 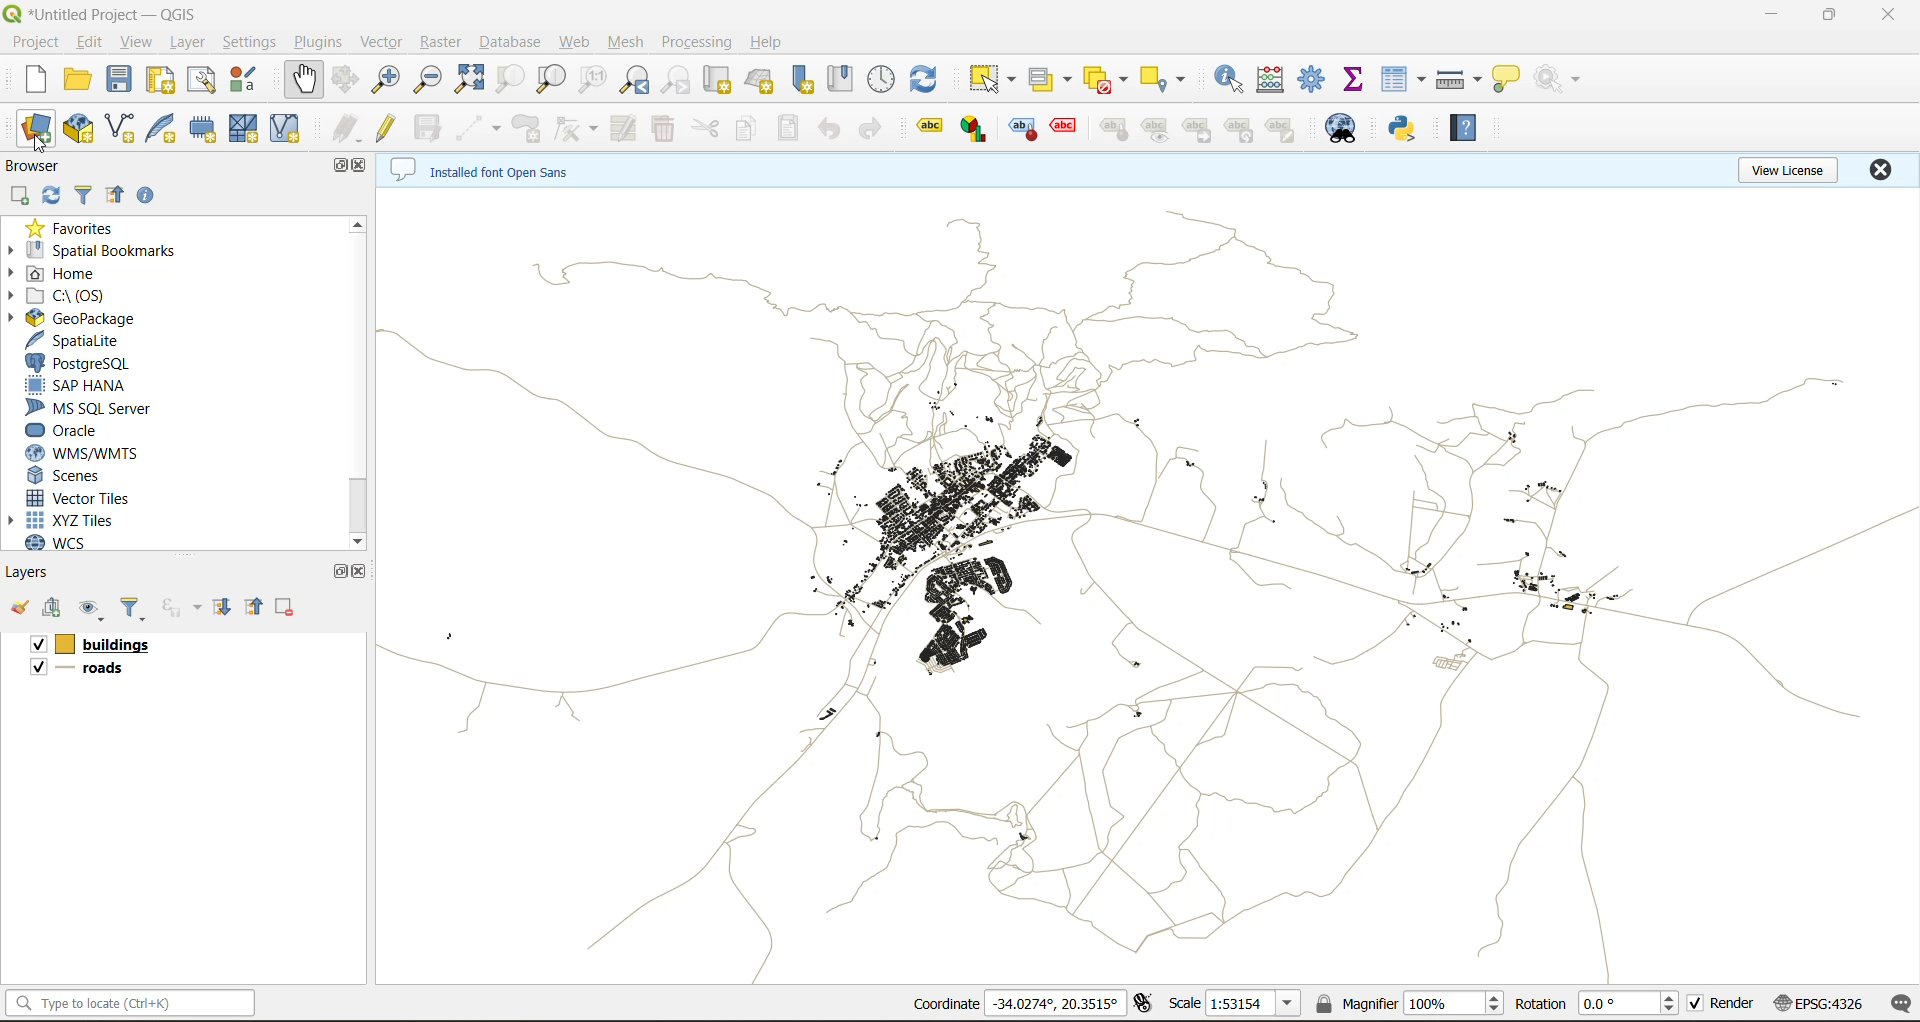 What do you see at coordinates (1696, 1004) in the screenshot?
I see `checkbox` at bounding box center [1696, 1004].